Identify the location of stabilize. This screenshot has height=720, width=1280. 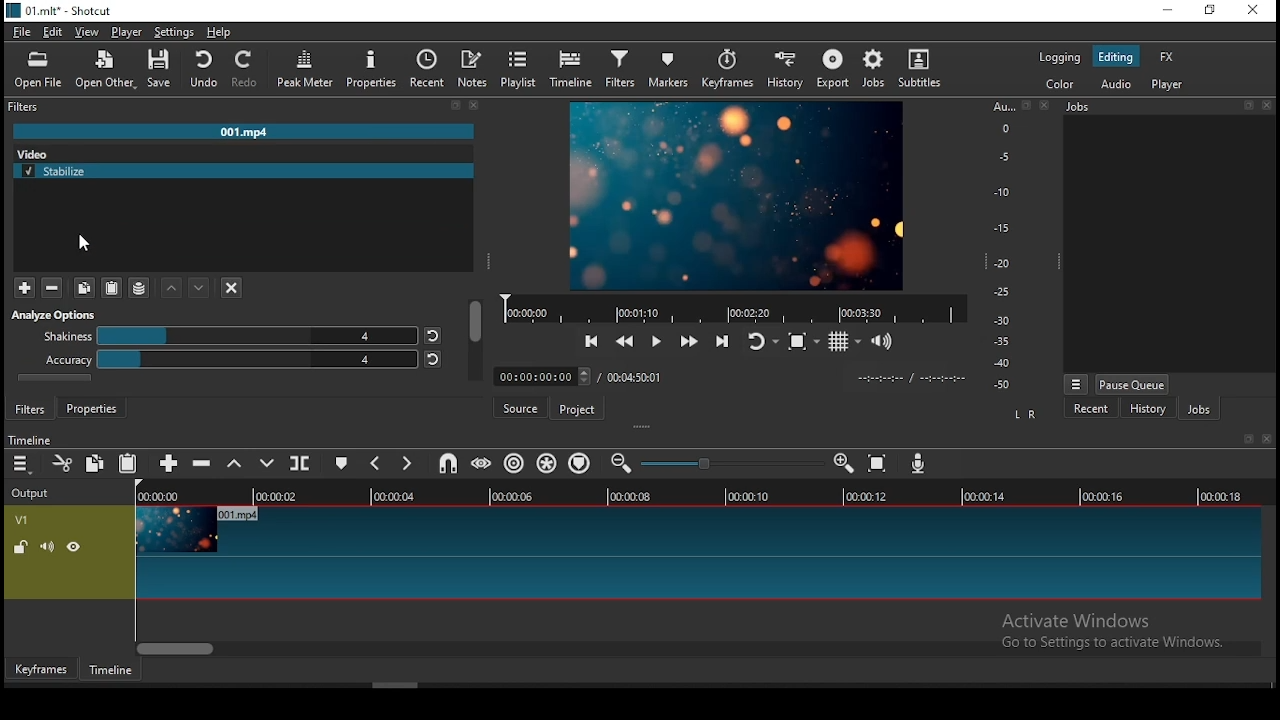
(246, 170).